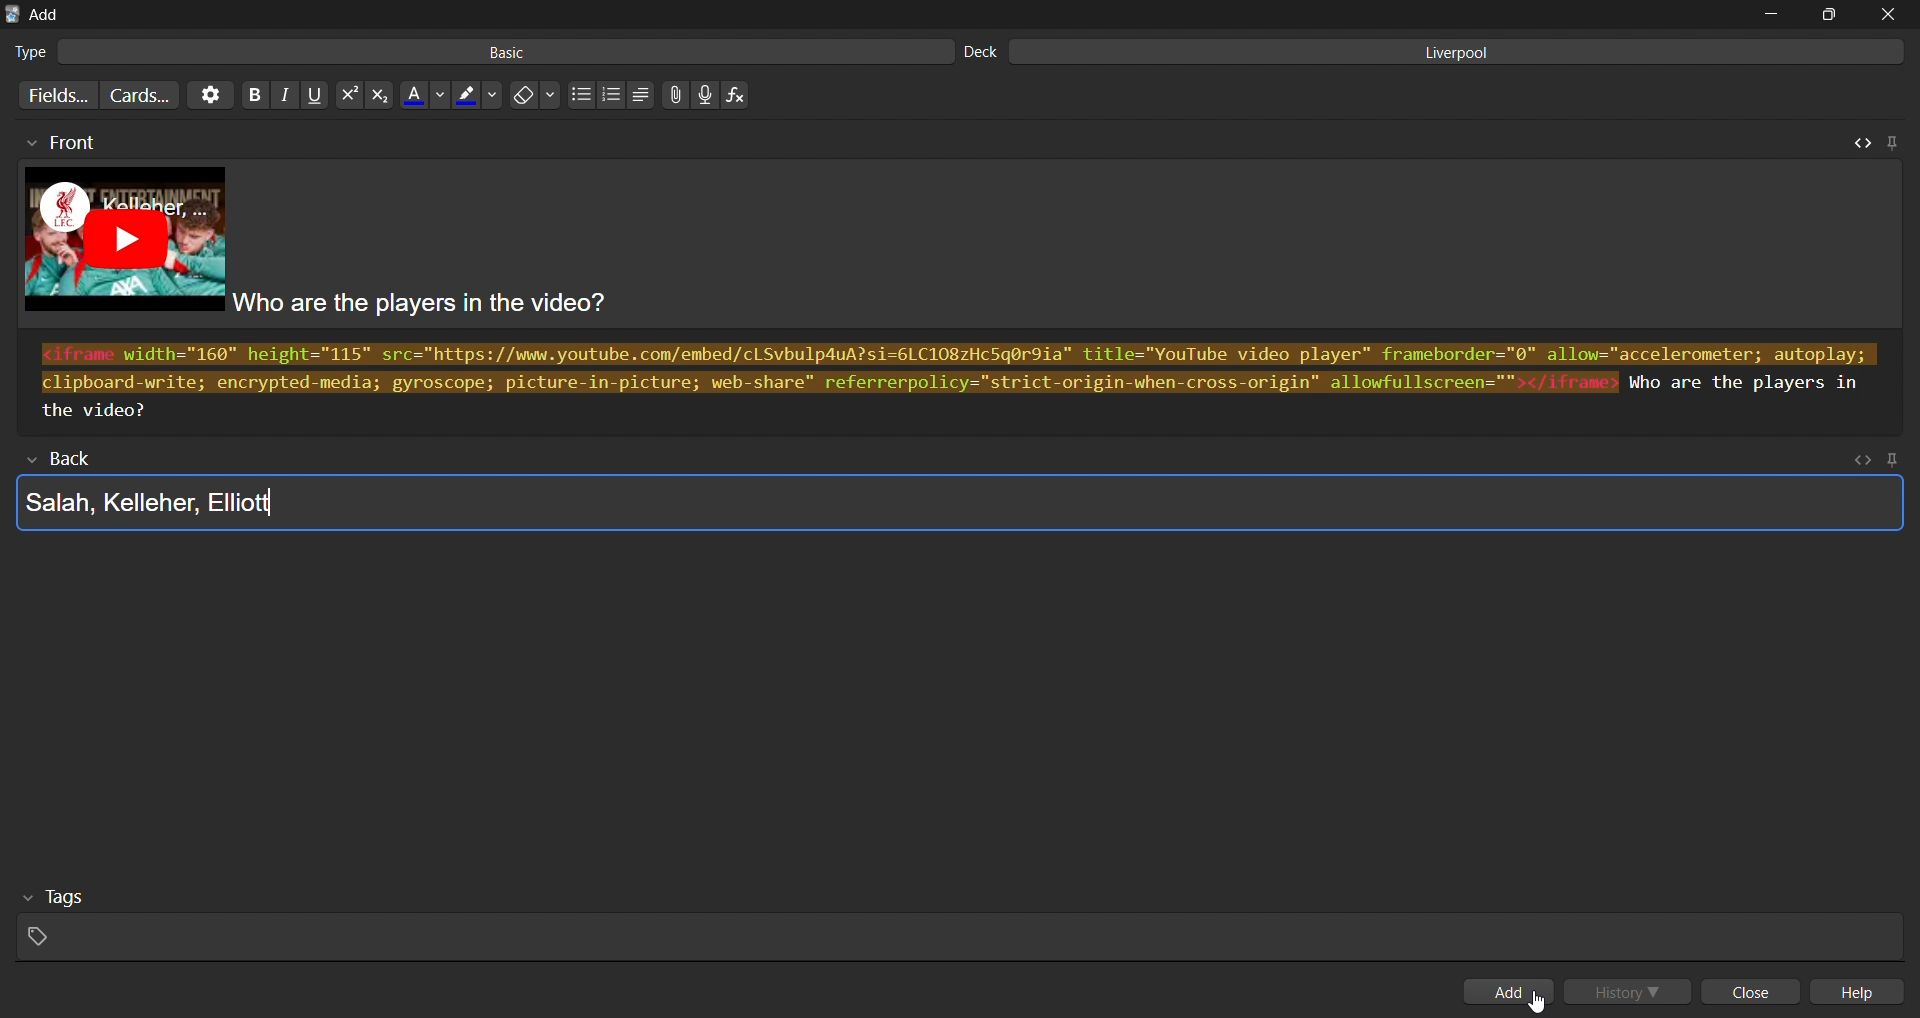  Describe the element at coordinates (740, 95) in the screenshot. I see `insert function` at that location.